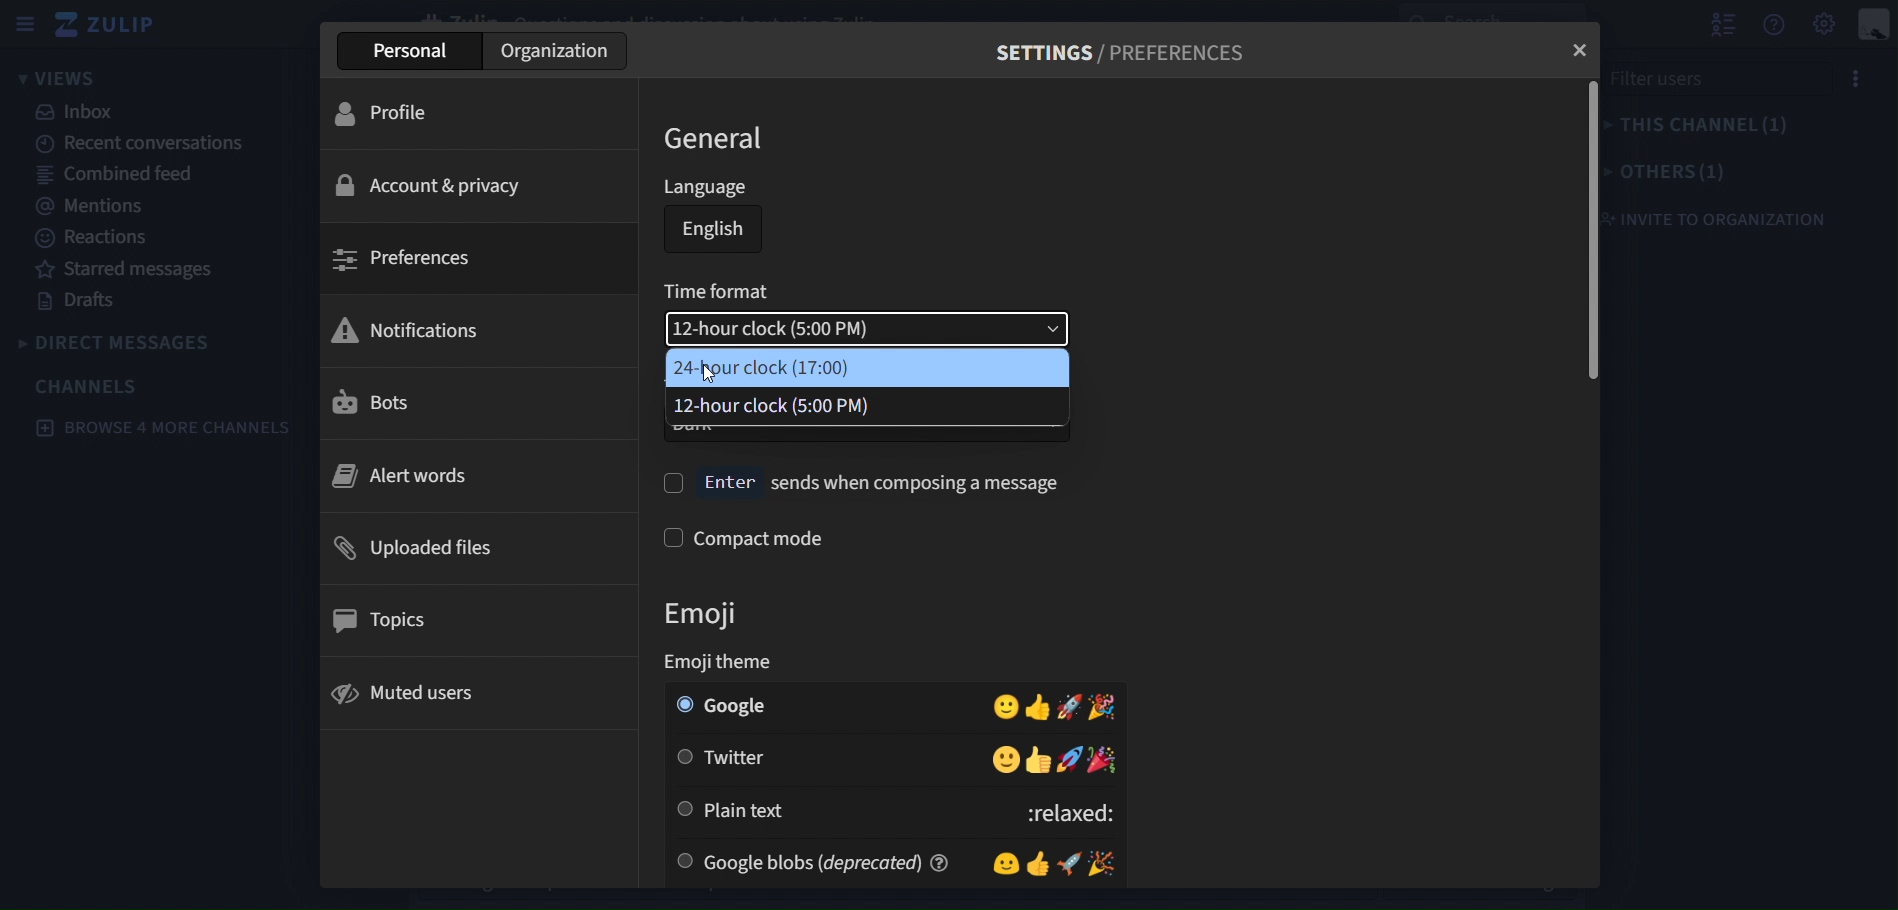  Describe the element at coordinates (1064, 863) in the screenshot. I see `Emojis` at that location.